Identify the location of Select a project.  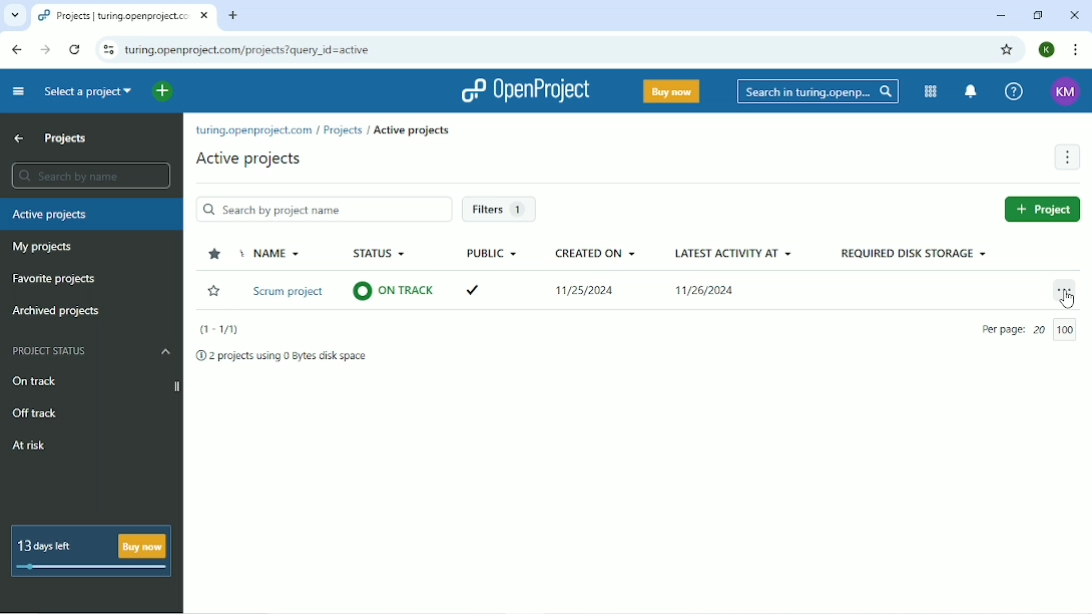
(87, 93).